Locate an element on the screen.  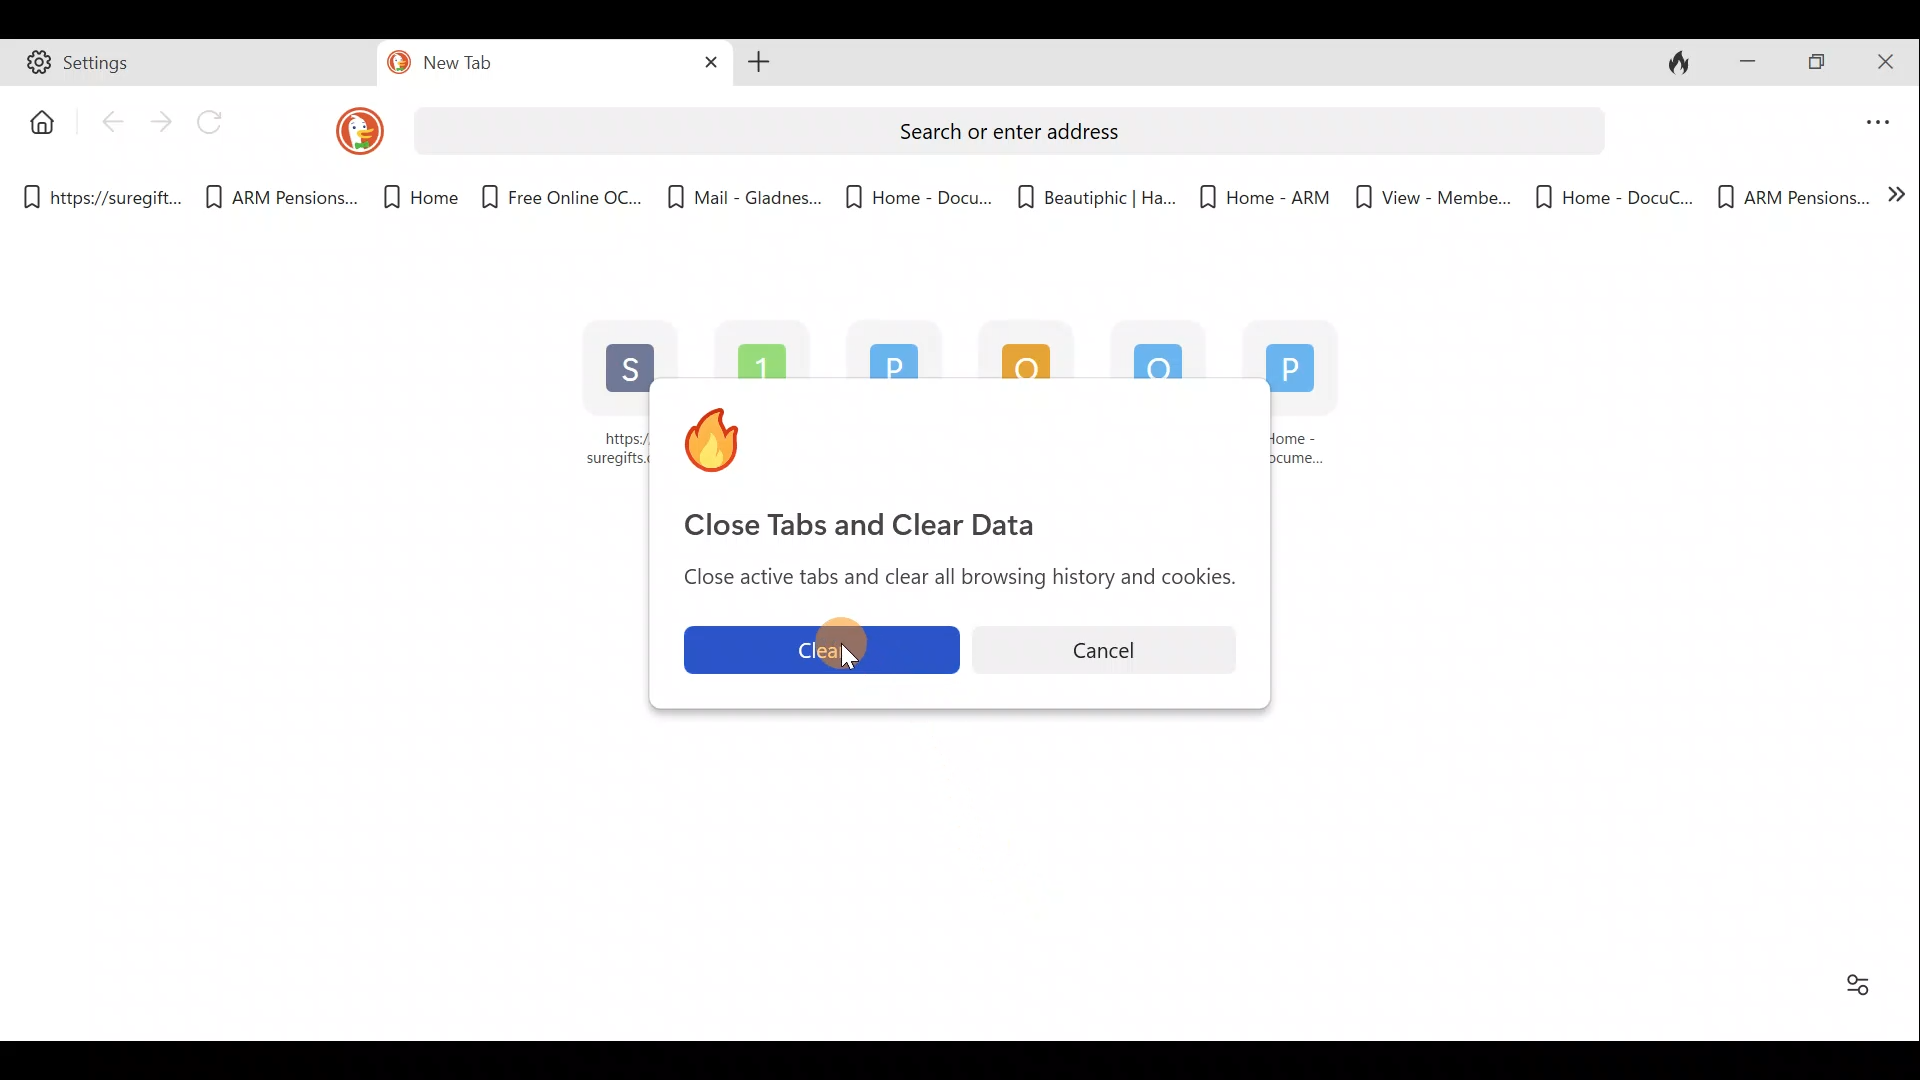
Home - ARM is located at coordinates (1253, 190).